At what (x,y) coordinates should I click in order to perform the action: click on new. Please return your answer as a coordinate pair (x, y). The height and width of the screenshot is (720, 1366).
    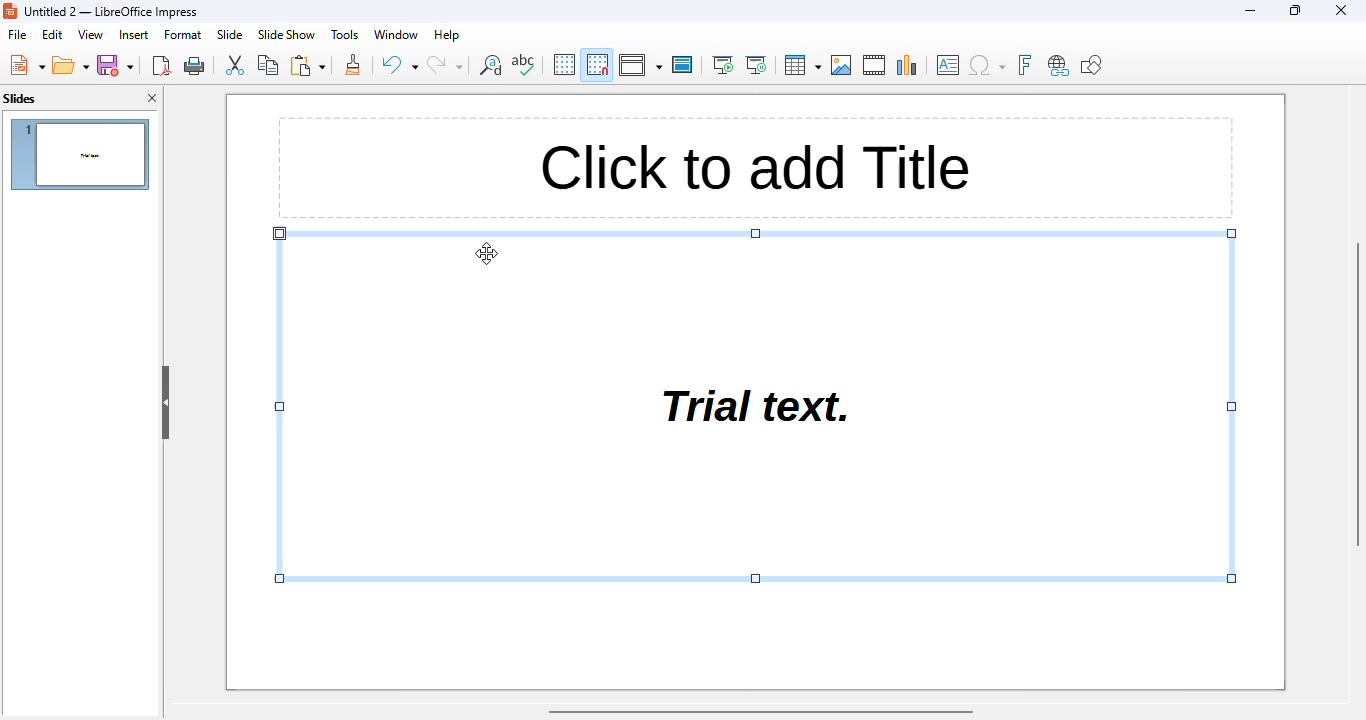
    Looking at the image, I should click on (26, 64).